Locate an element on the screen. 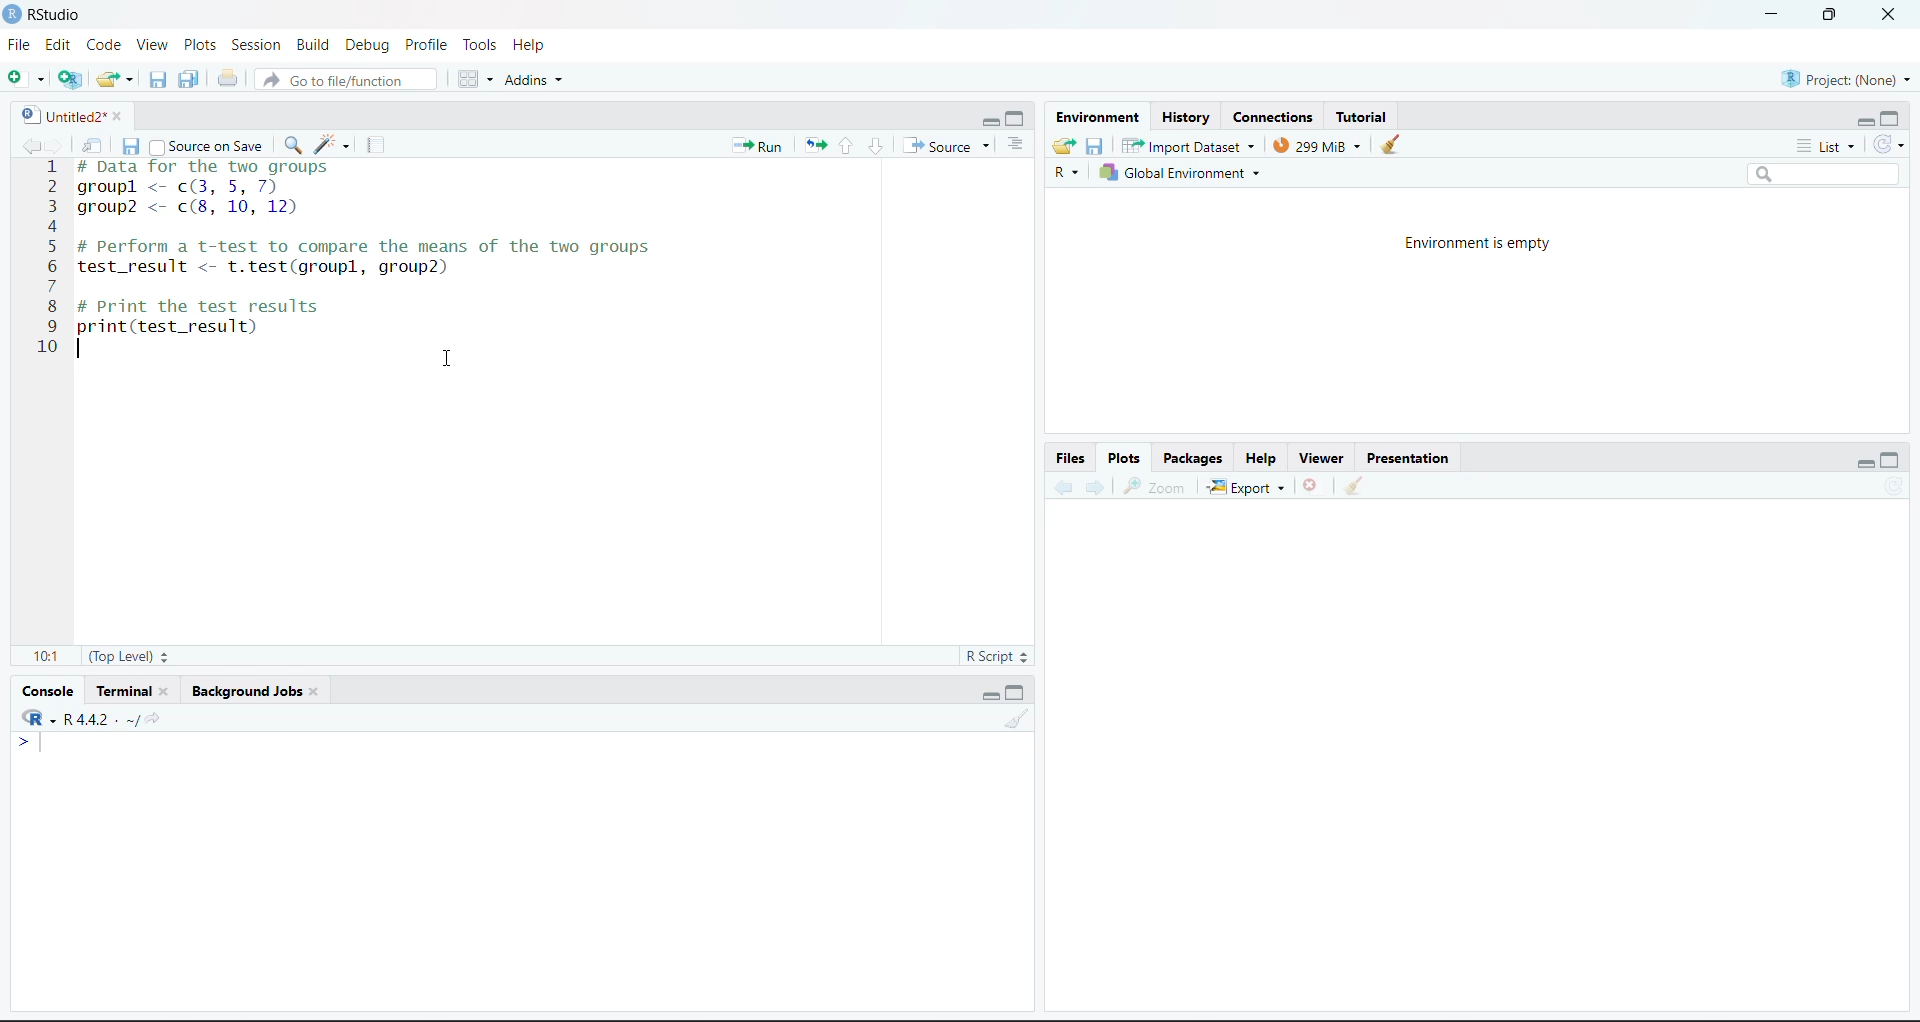 The height and width of the screenshot is (1022, 1920). R script is located at coordinates (997, 656).